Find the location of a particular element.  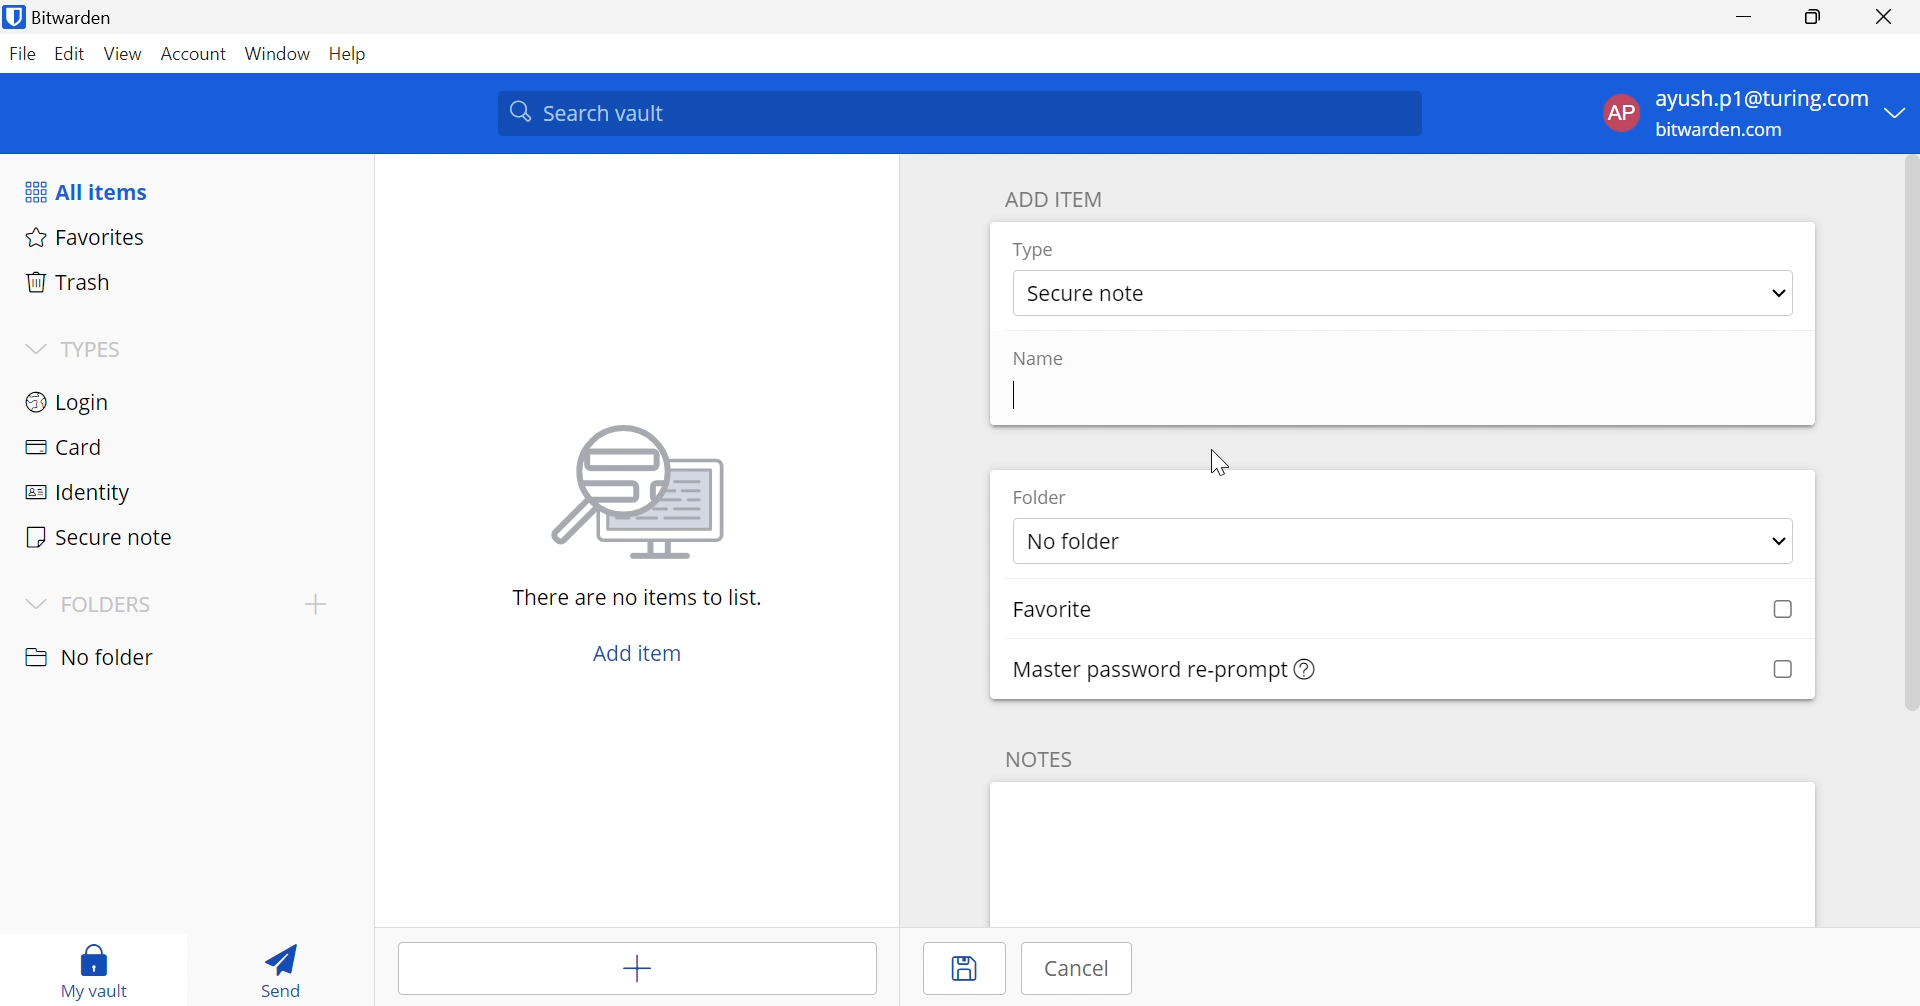

select type is located at coordinates (1403, 294).